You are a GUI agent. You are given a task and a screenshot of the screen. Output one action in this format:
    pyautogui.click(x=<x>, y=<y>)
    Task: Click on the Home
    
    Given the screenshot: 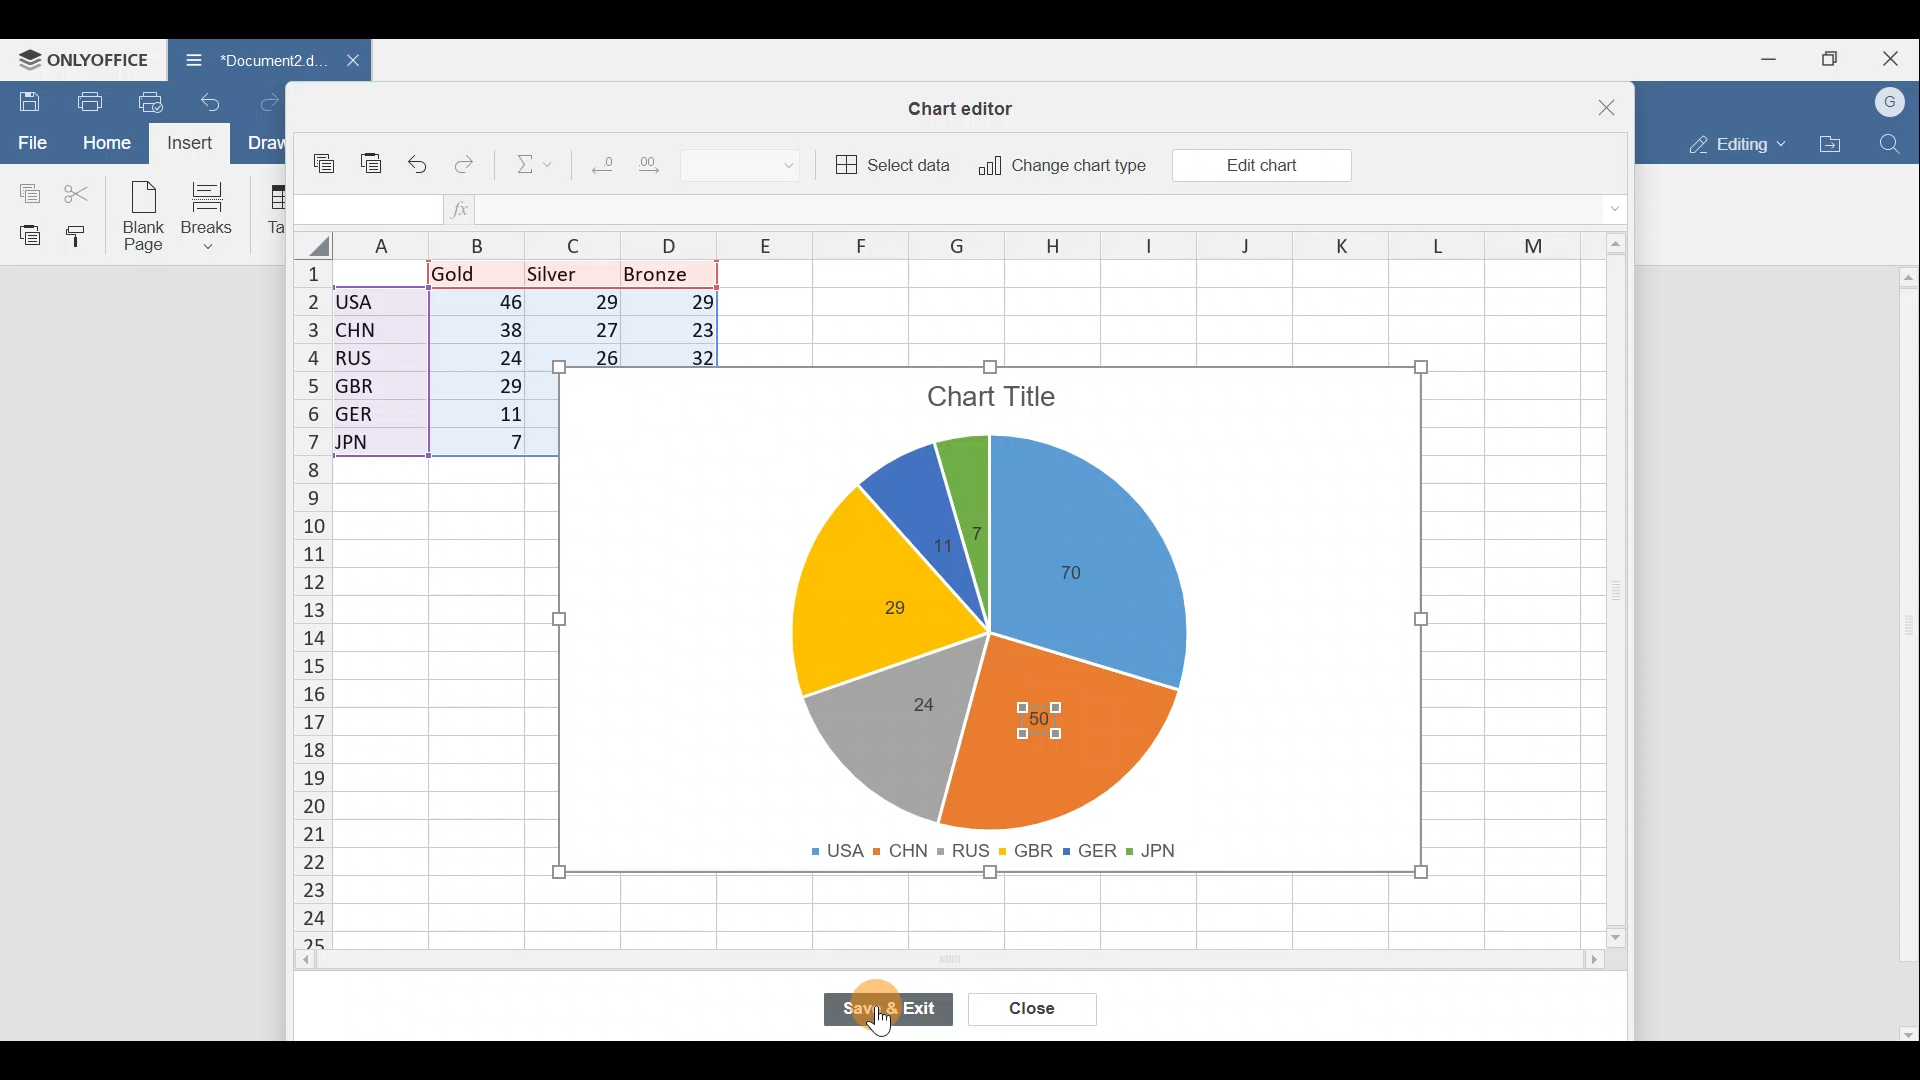 What is the action you would take?
    pyautogui.click(x=106, y=143)
    